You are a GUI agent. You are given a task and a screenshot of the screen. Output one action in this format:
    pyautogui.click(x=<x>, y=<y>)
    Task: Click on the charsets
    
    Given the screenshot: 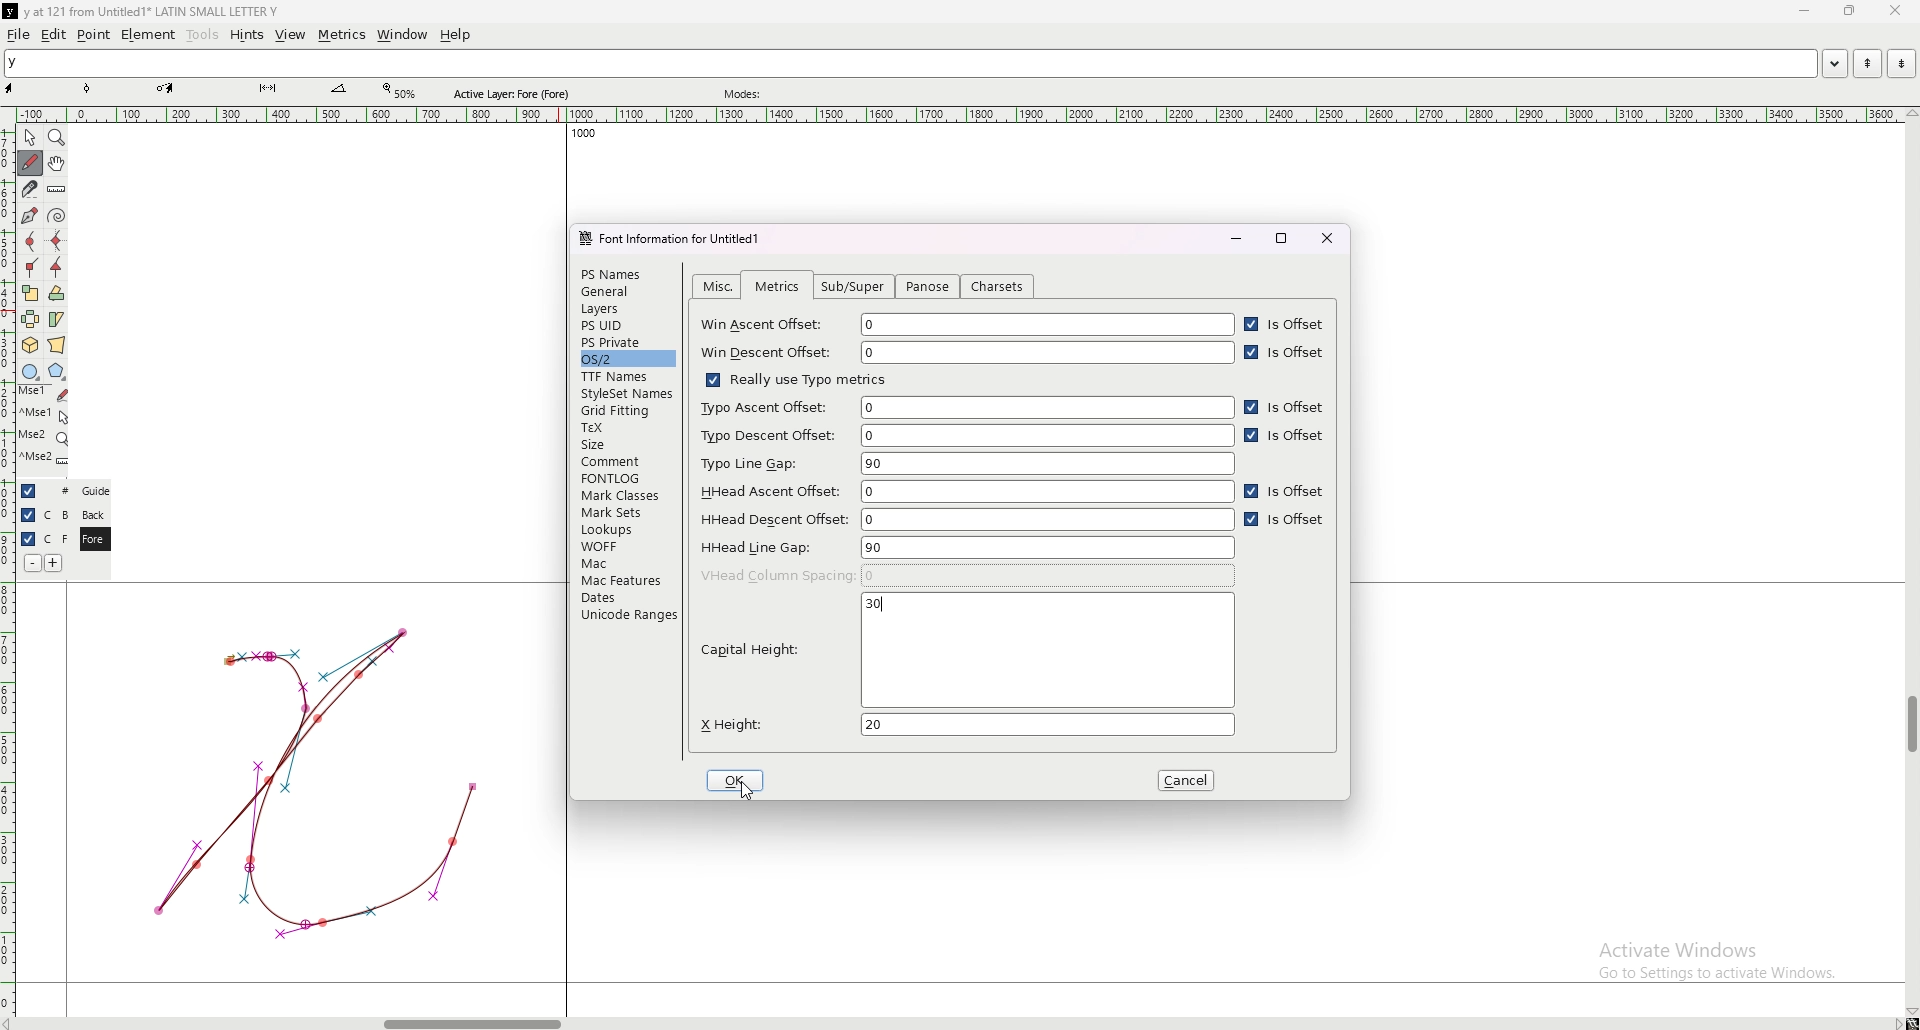 What is the action you would take?
    pyautogui.click(x=998, y=287)
    